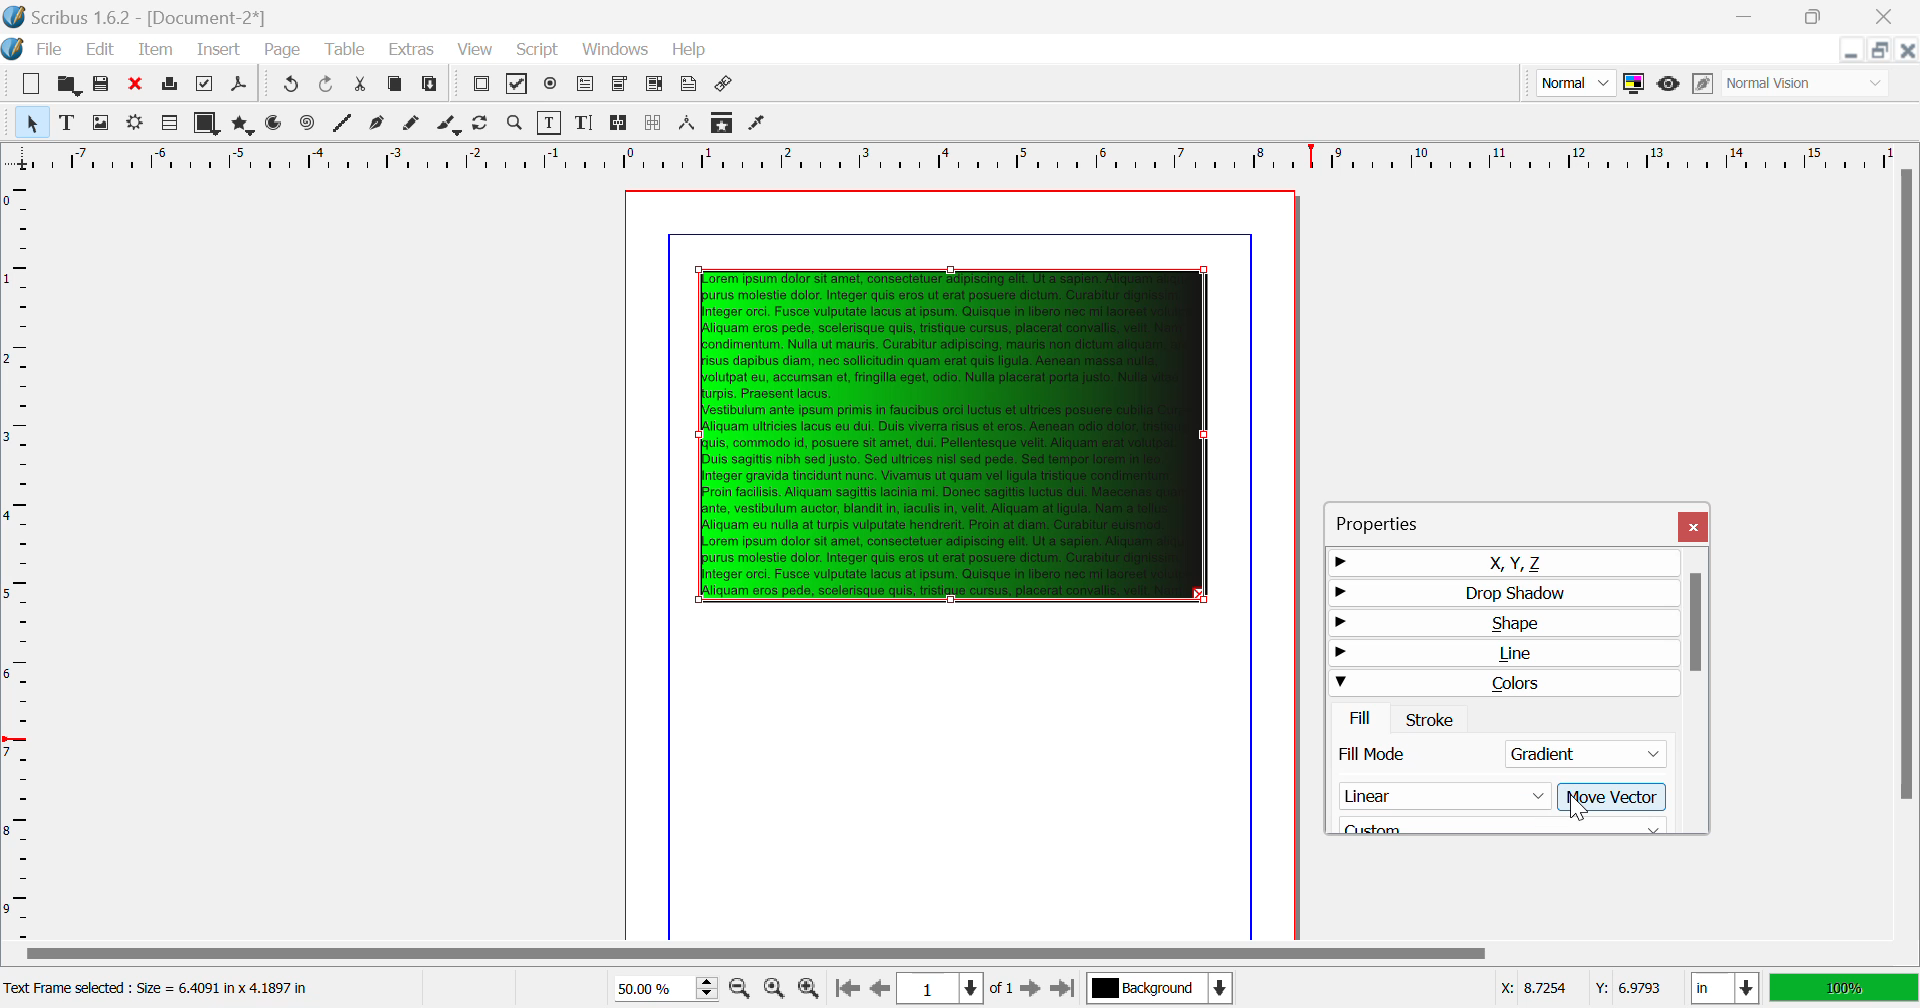  What do you see at coordinates (1750, 17) in the screenshot?
I see `Restore Down` at bounding box center [1750, 17].